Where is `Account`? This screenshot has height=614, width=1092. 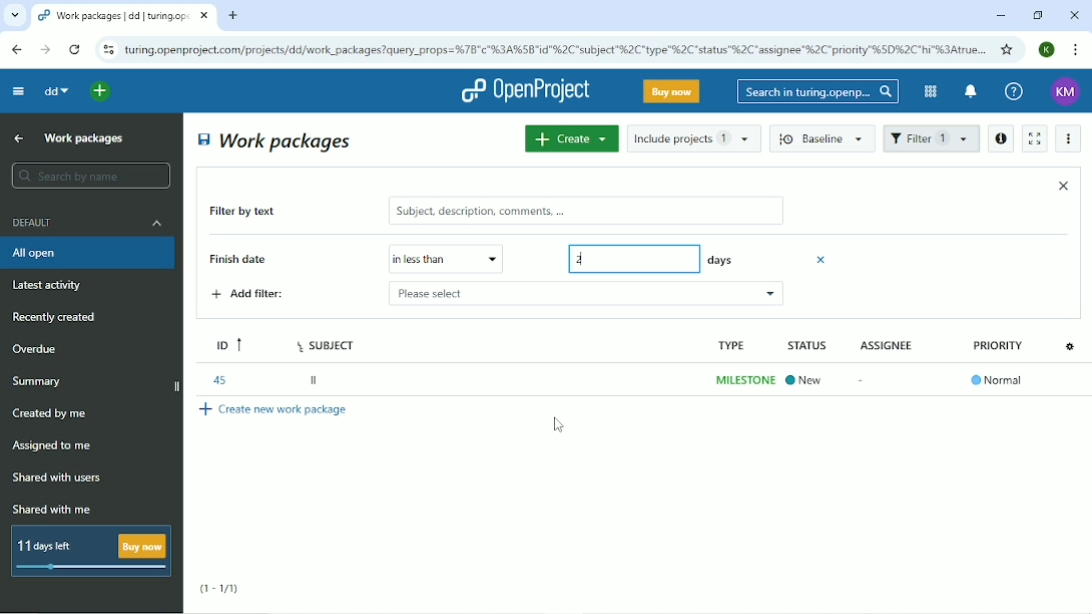
Account is located at coordinates (1048, 49).